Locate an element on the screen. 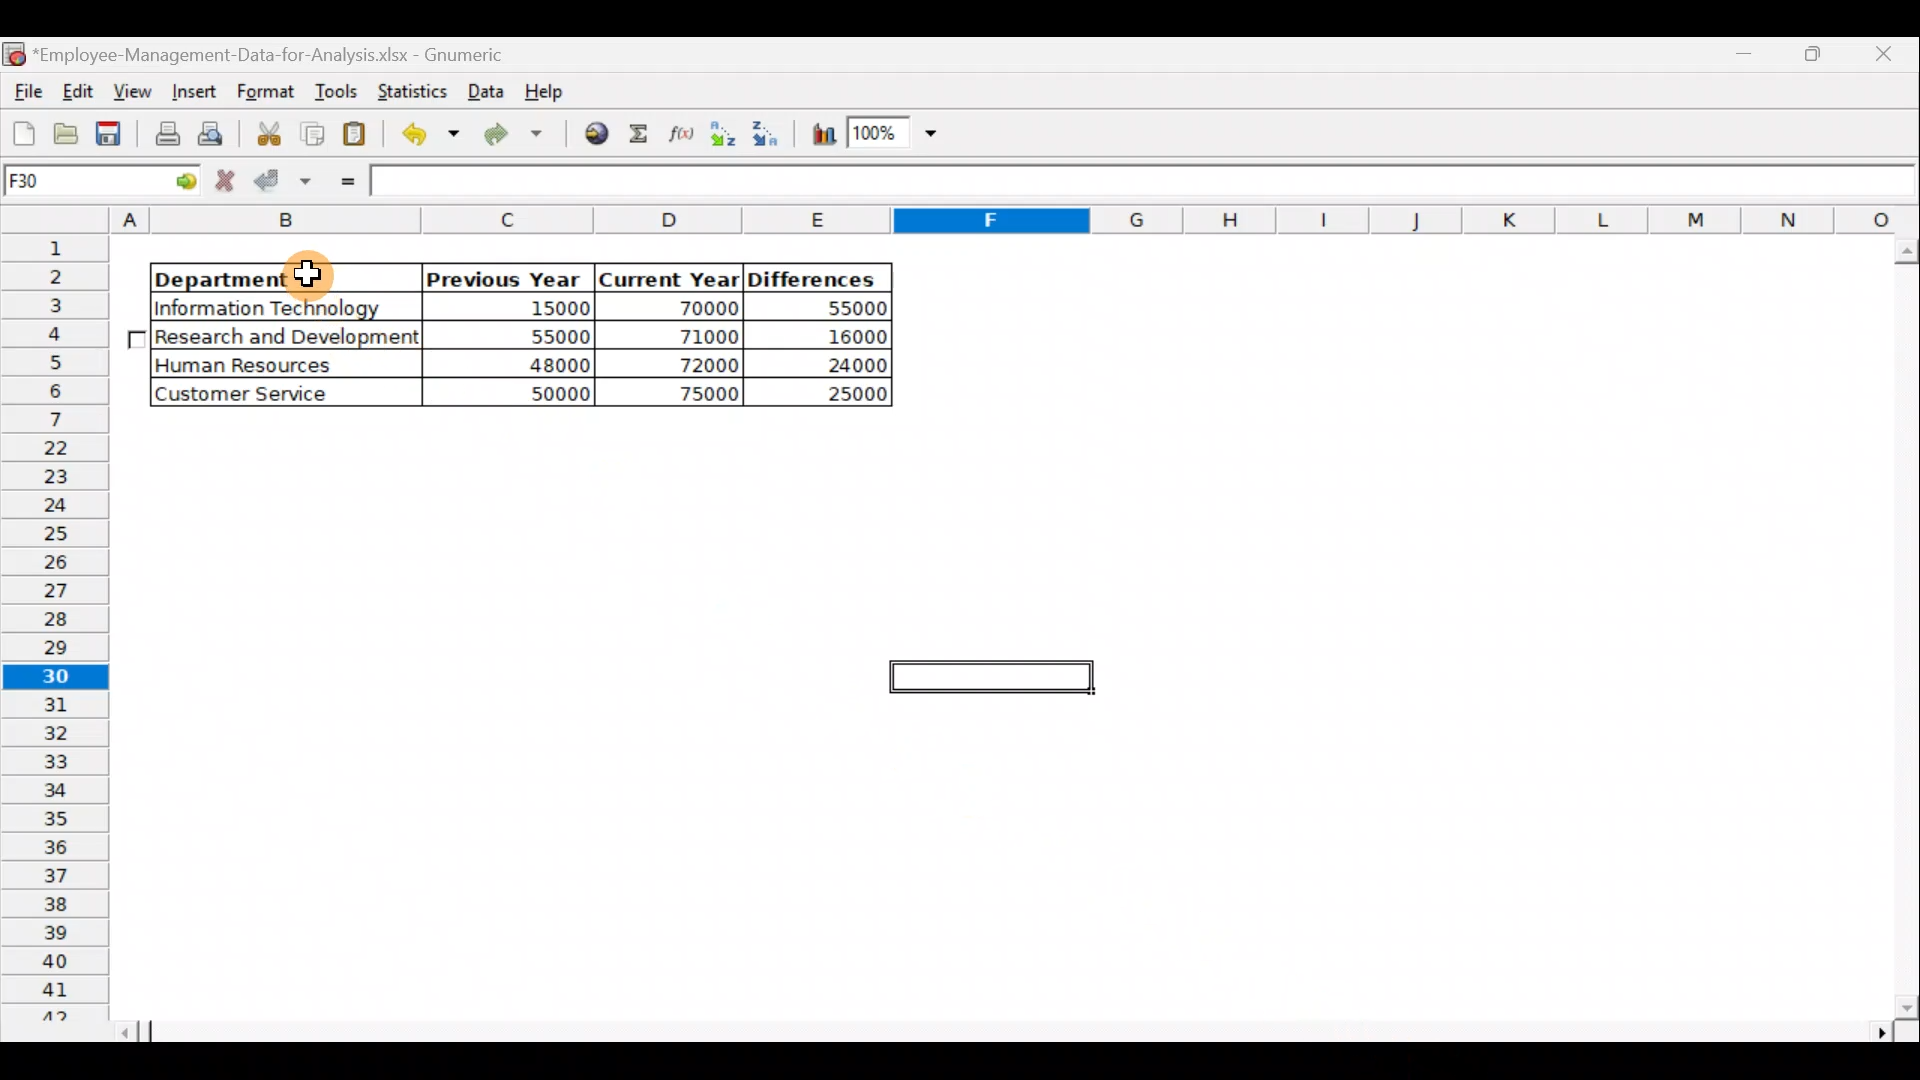 The height and width of the screenshot is (1080, 1920). Employee-Management-Data-for-Analysis.xlsx - Gnumeric is located at coordinates (282, 53).